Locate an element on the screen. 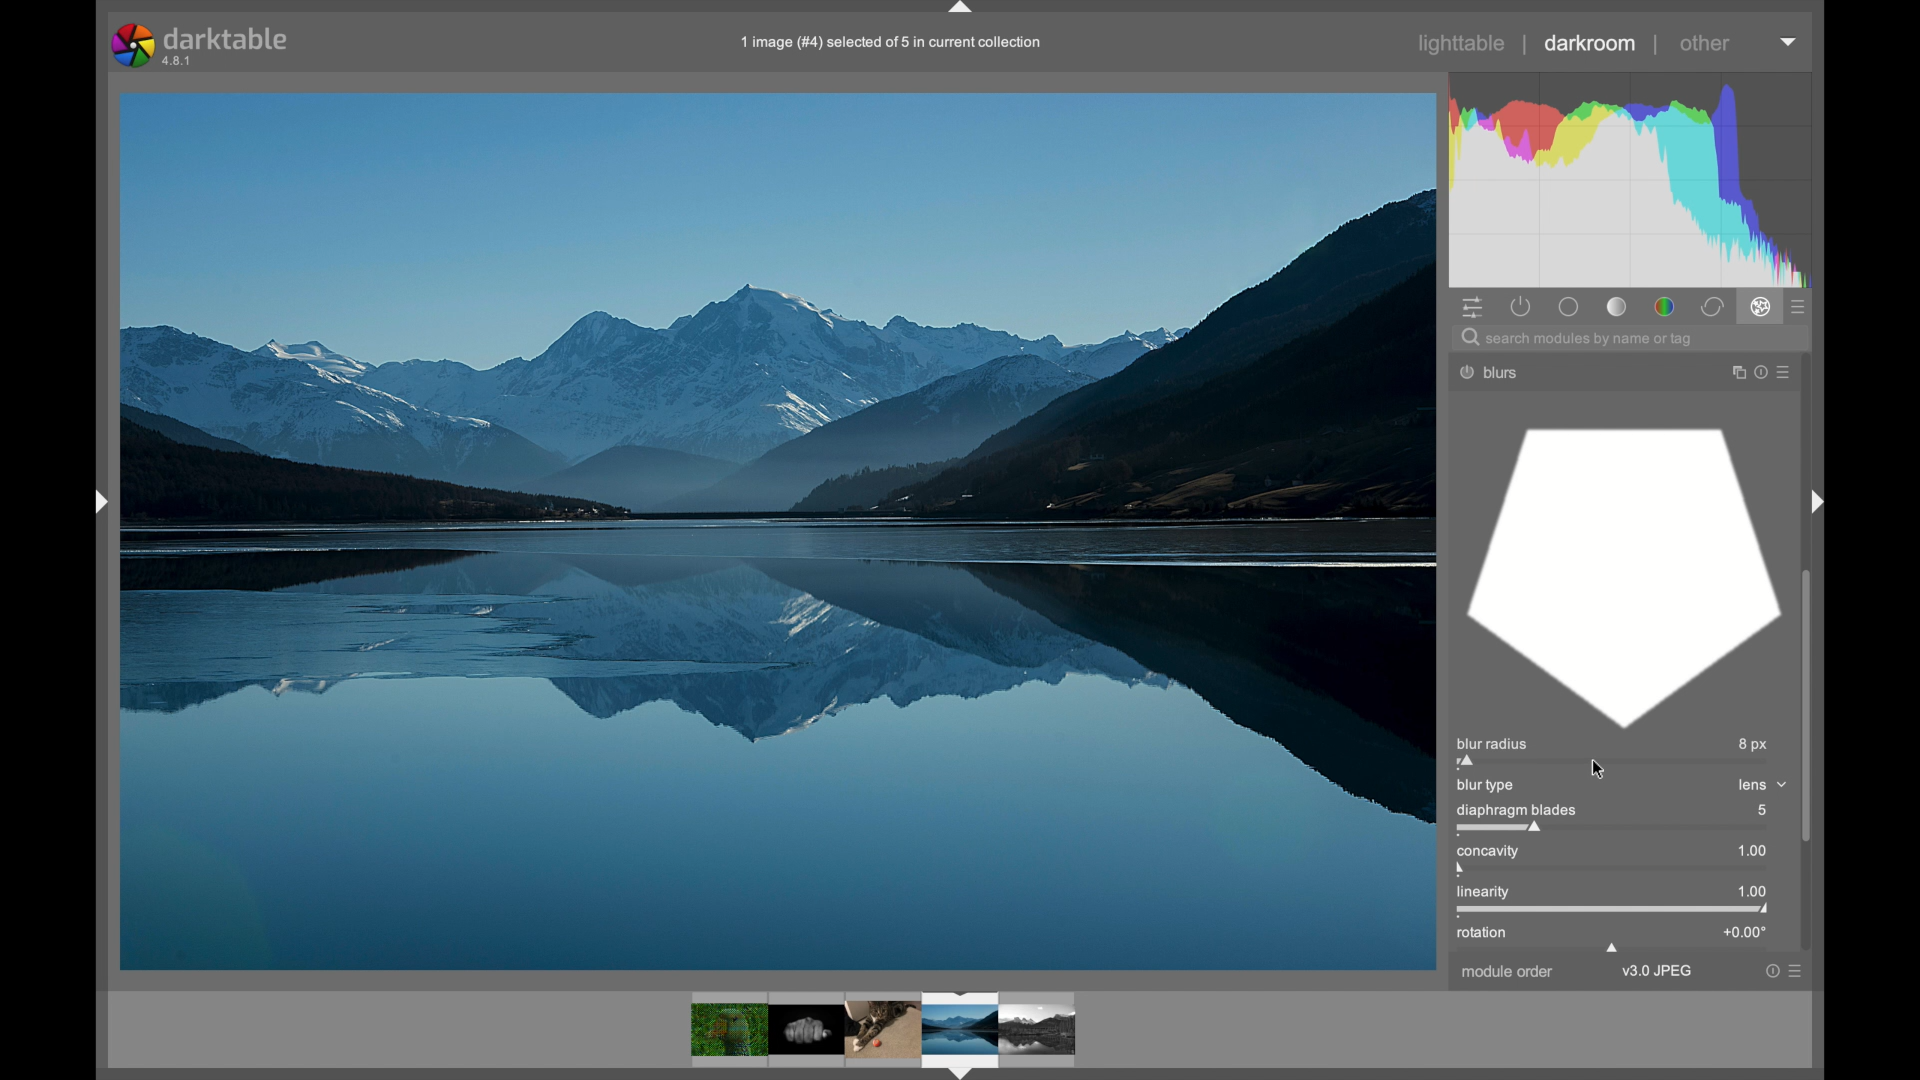 The width and height of the screenshot is (1920, 1080). photos is located at coordinates (883, 1032).